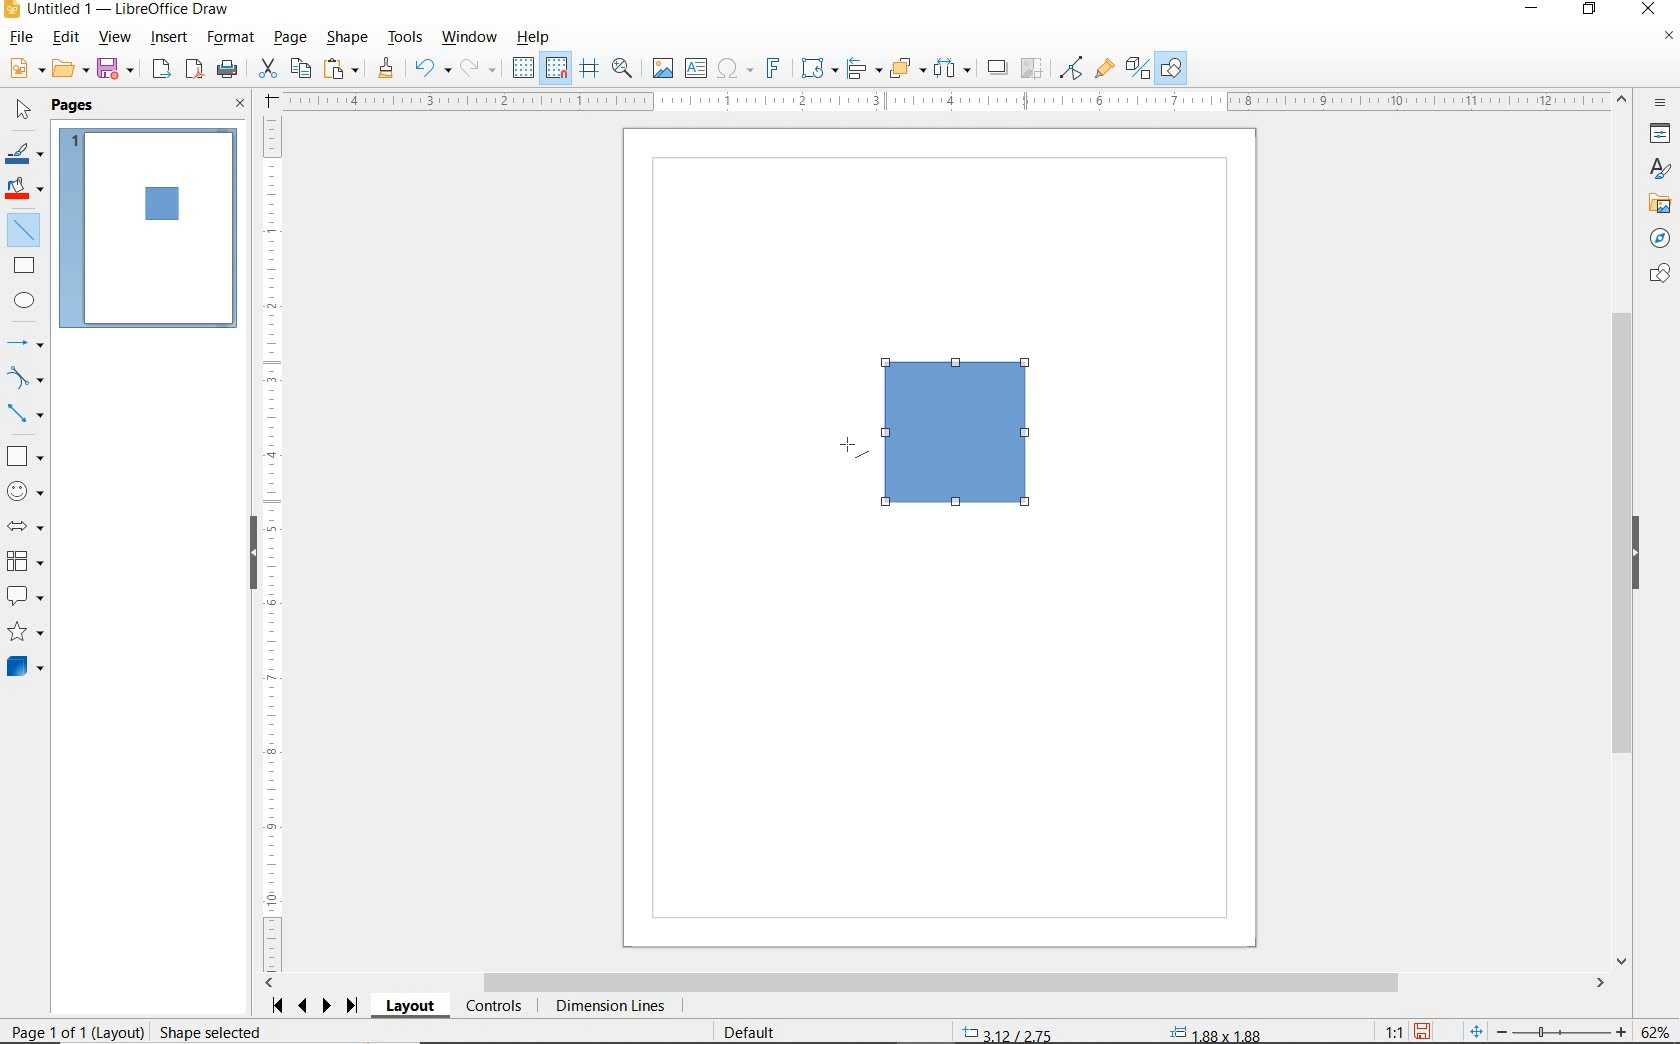 The width and height of the screenshot is (1680, 1044). What do you see at coordinates (196, 71) in the screenshot?
I see `EXPORT AS PDF` at bounding box center [196, 71].